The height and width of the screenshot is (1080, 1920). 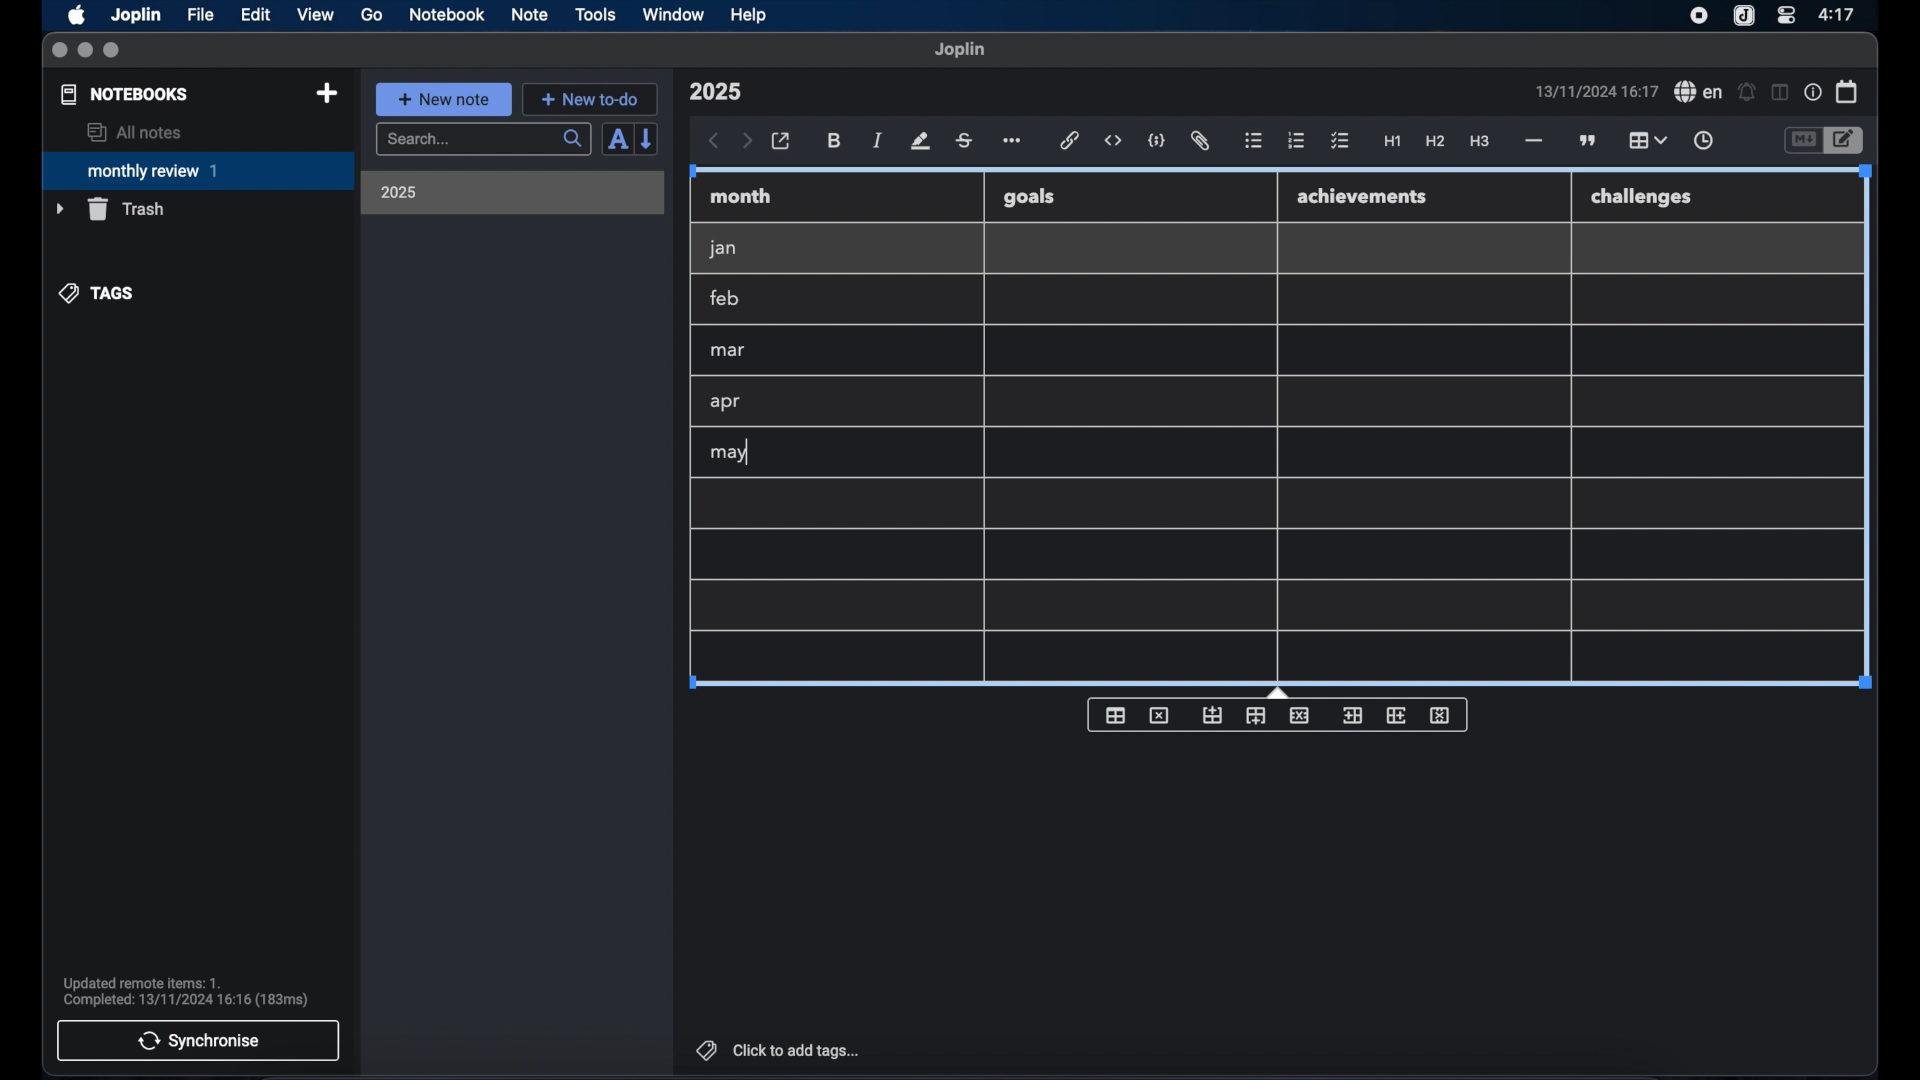 I want to click on all notes, so click(x=134, y=132).